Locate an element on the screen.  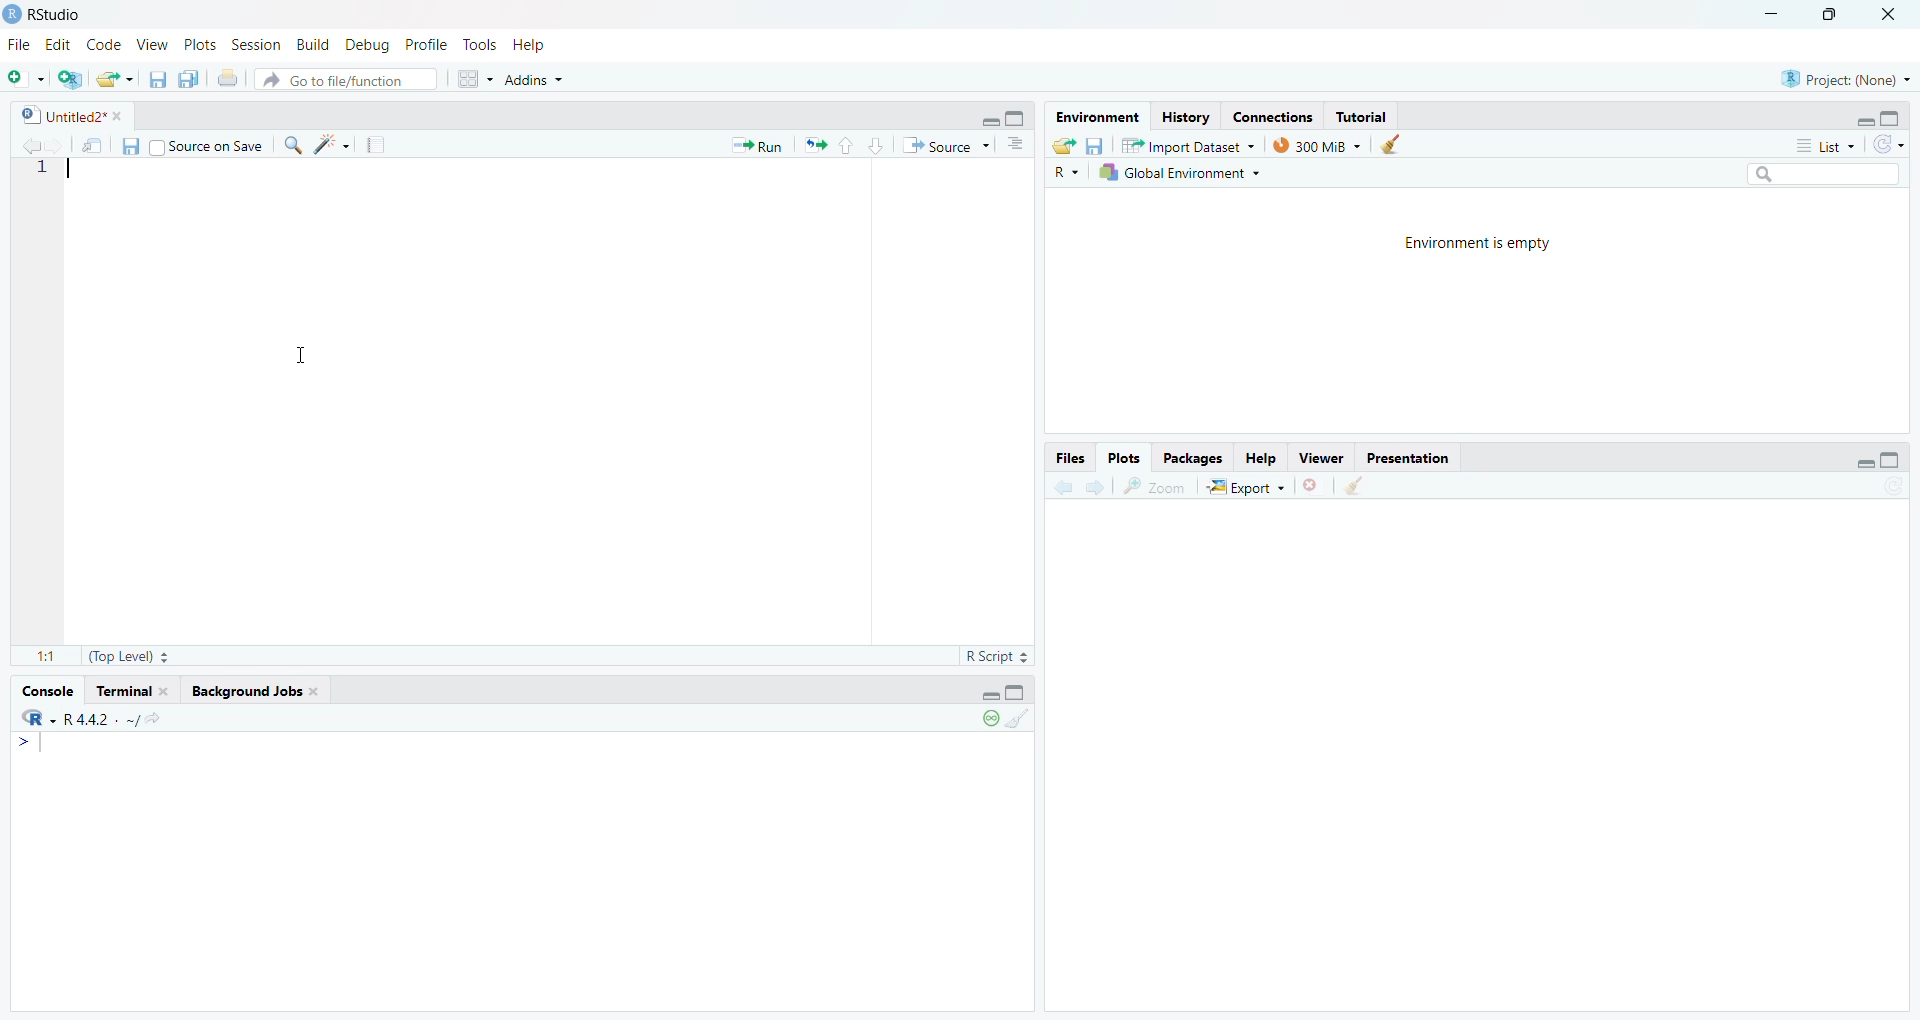
zoom is located at coordinates (1154, 487).